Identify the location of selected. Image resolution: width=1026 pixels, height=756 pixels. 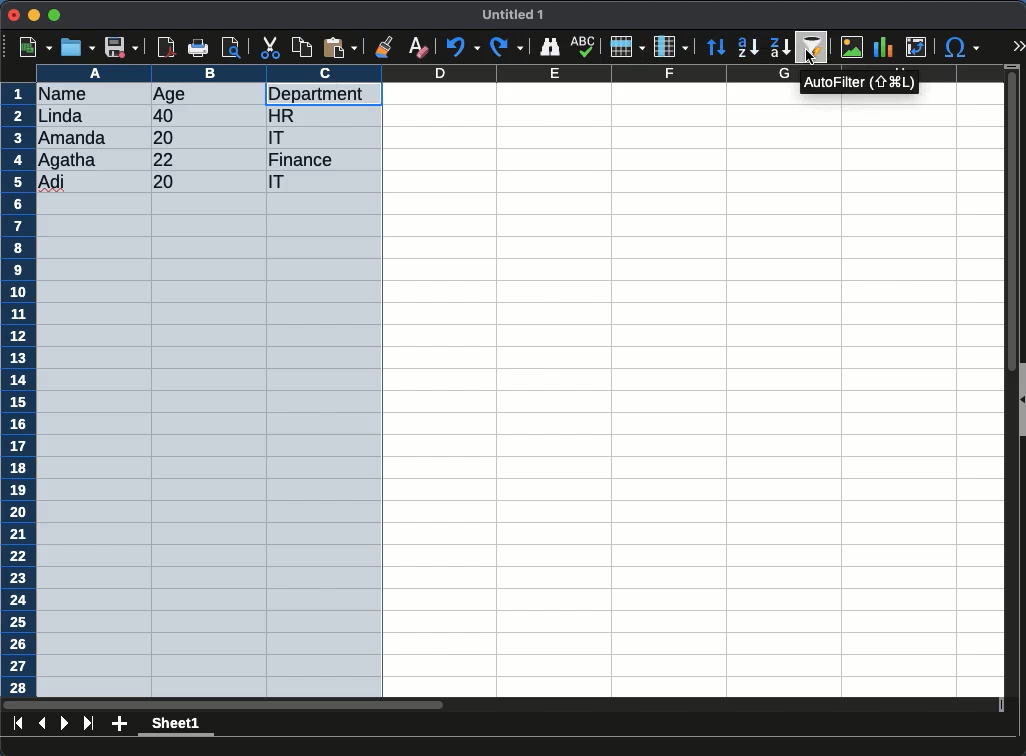
(210, 390).